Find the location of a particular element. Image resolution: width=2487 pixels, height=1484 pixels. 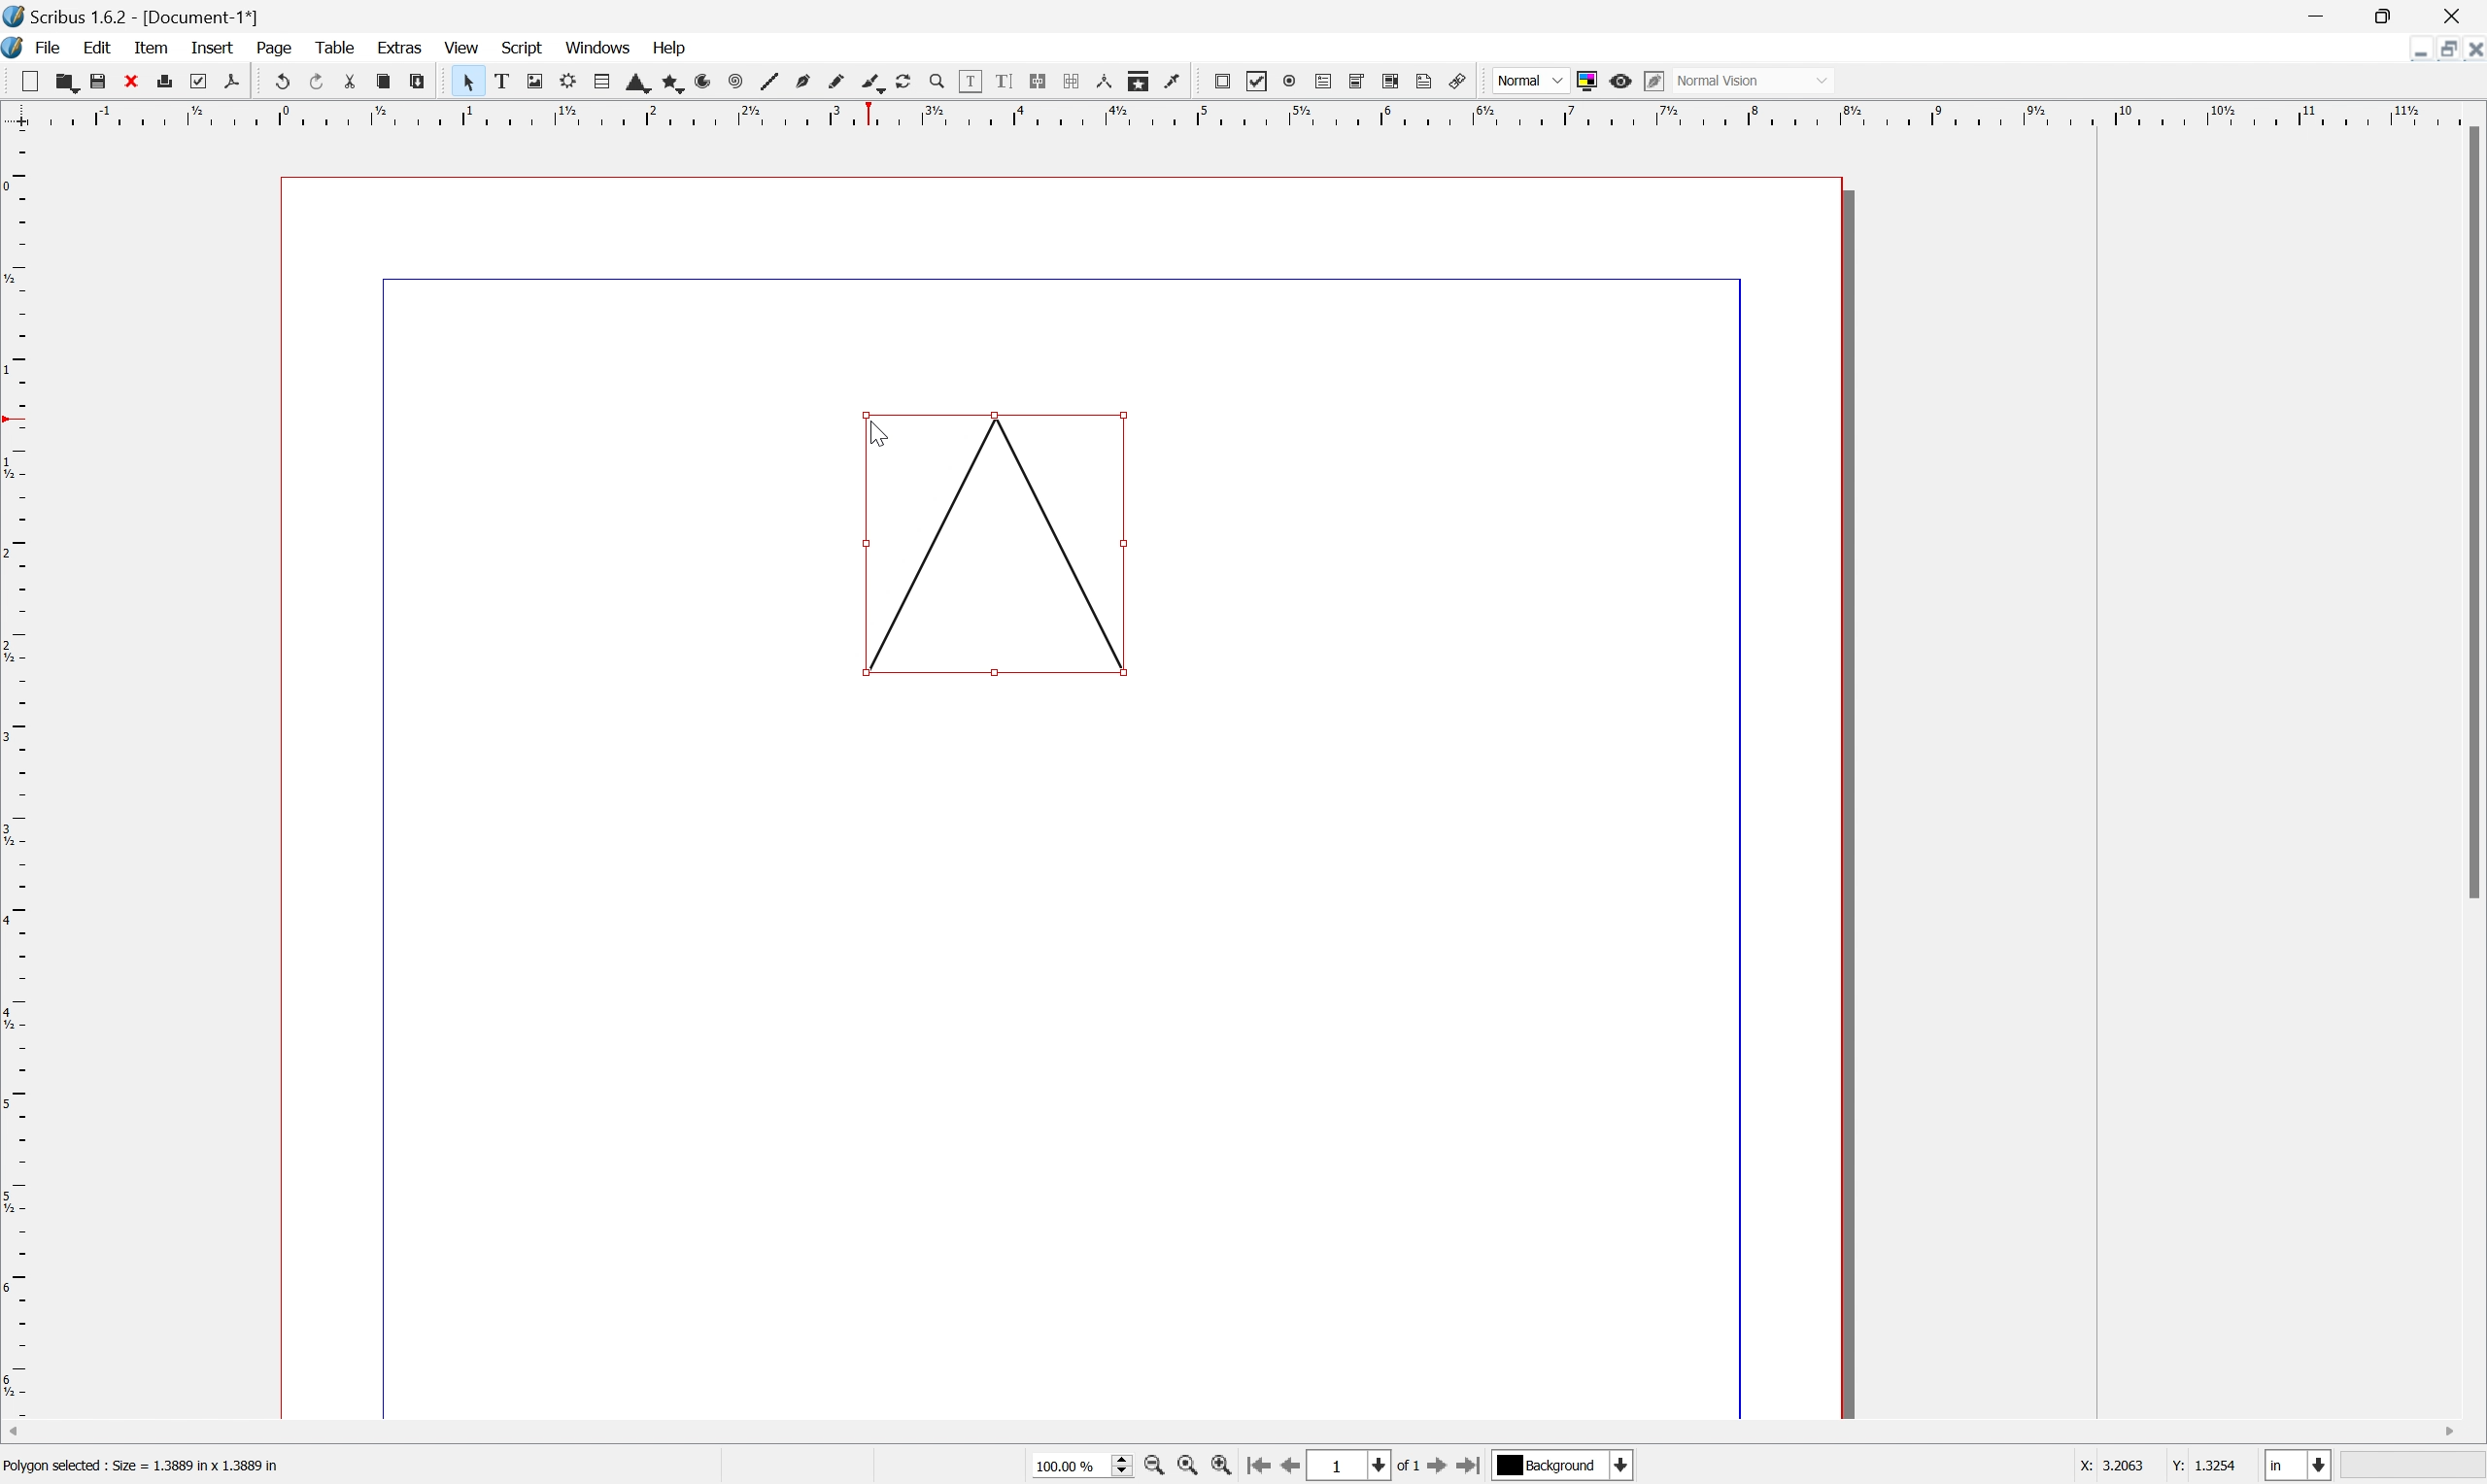

Save is located at coordinates (97, 78).